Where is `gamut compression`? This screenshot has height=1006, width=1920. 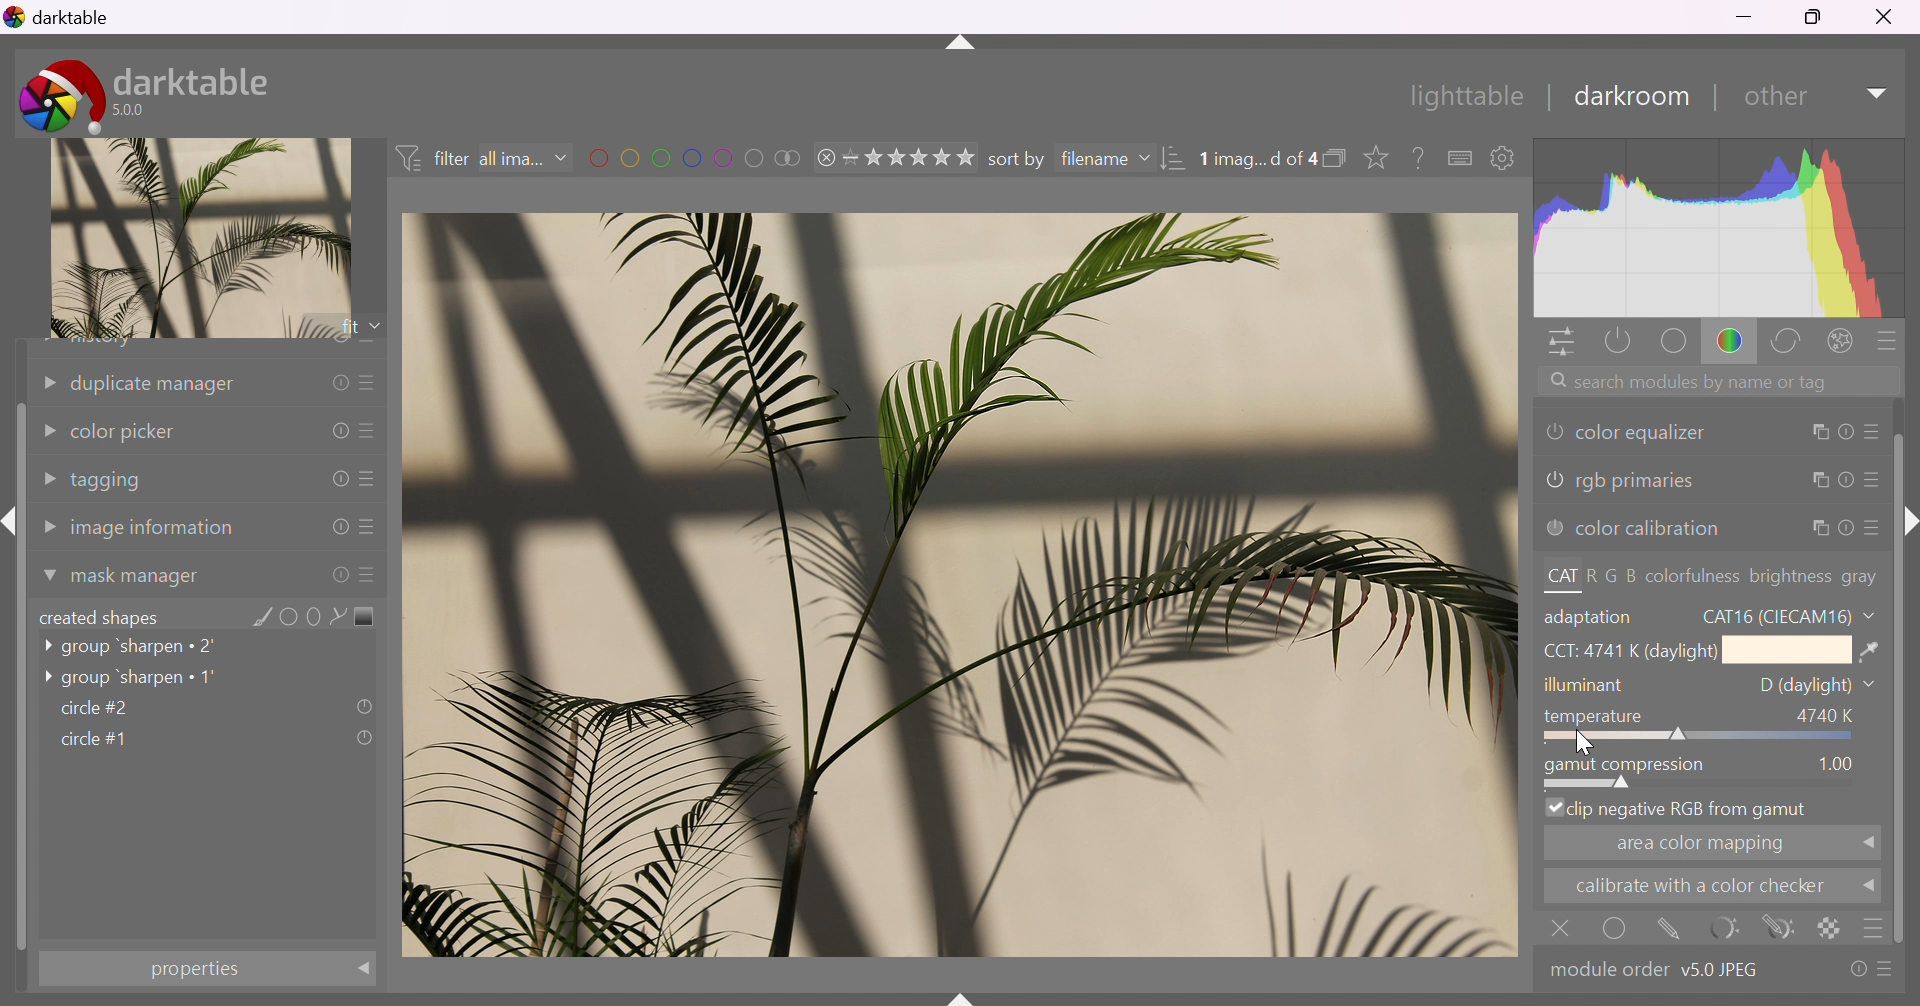 gamut compression is located at coordinates (1701, 773).